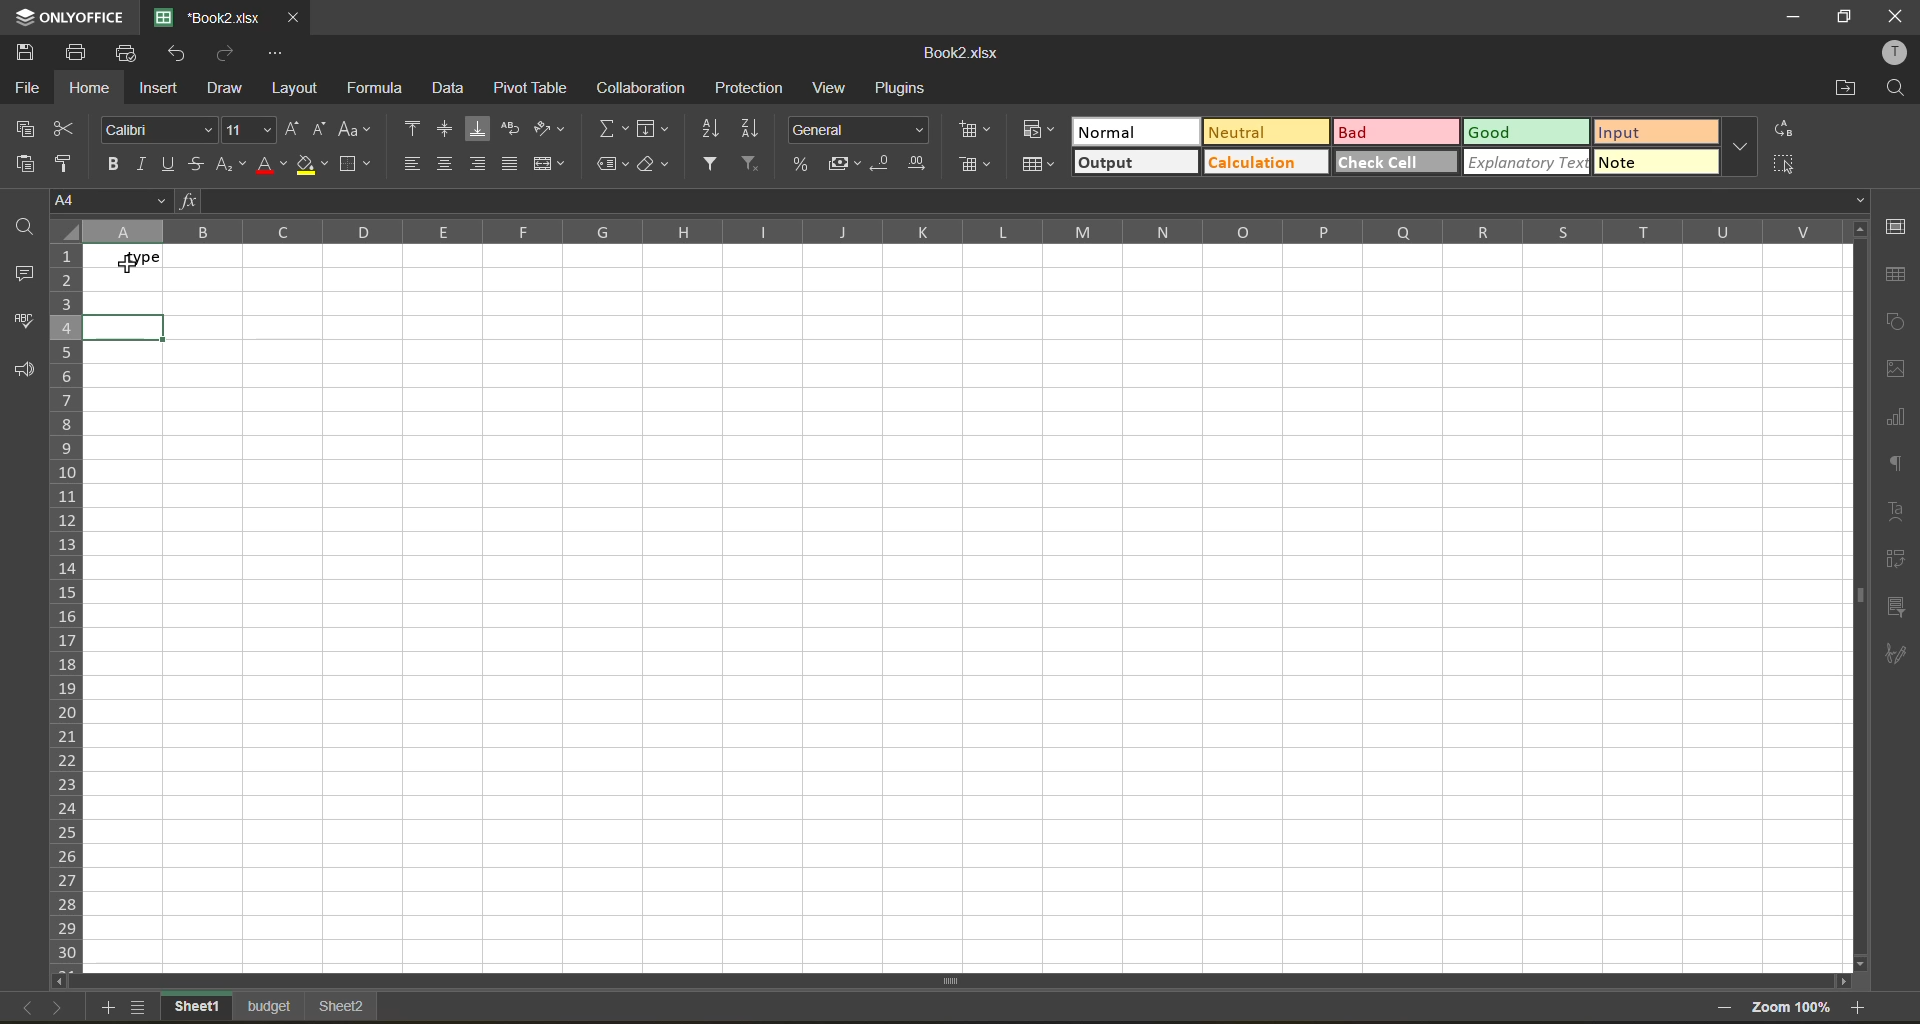 The image size is (1920, 1024). Describe the element at coordinates (59, 1009) in the screenshot. I see `next` at that location.